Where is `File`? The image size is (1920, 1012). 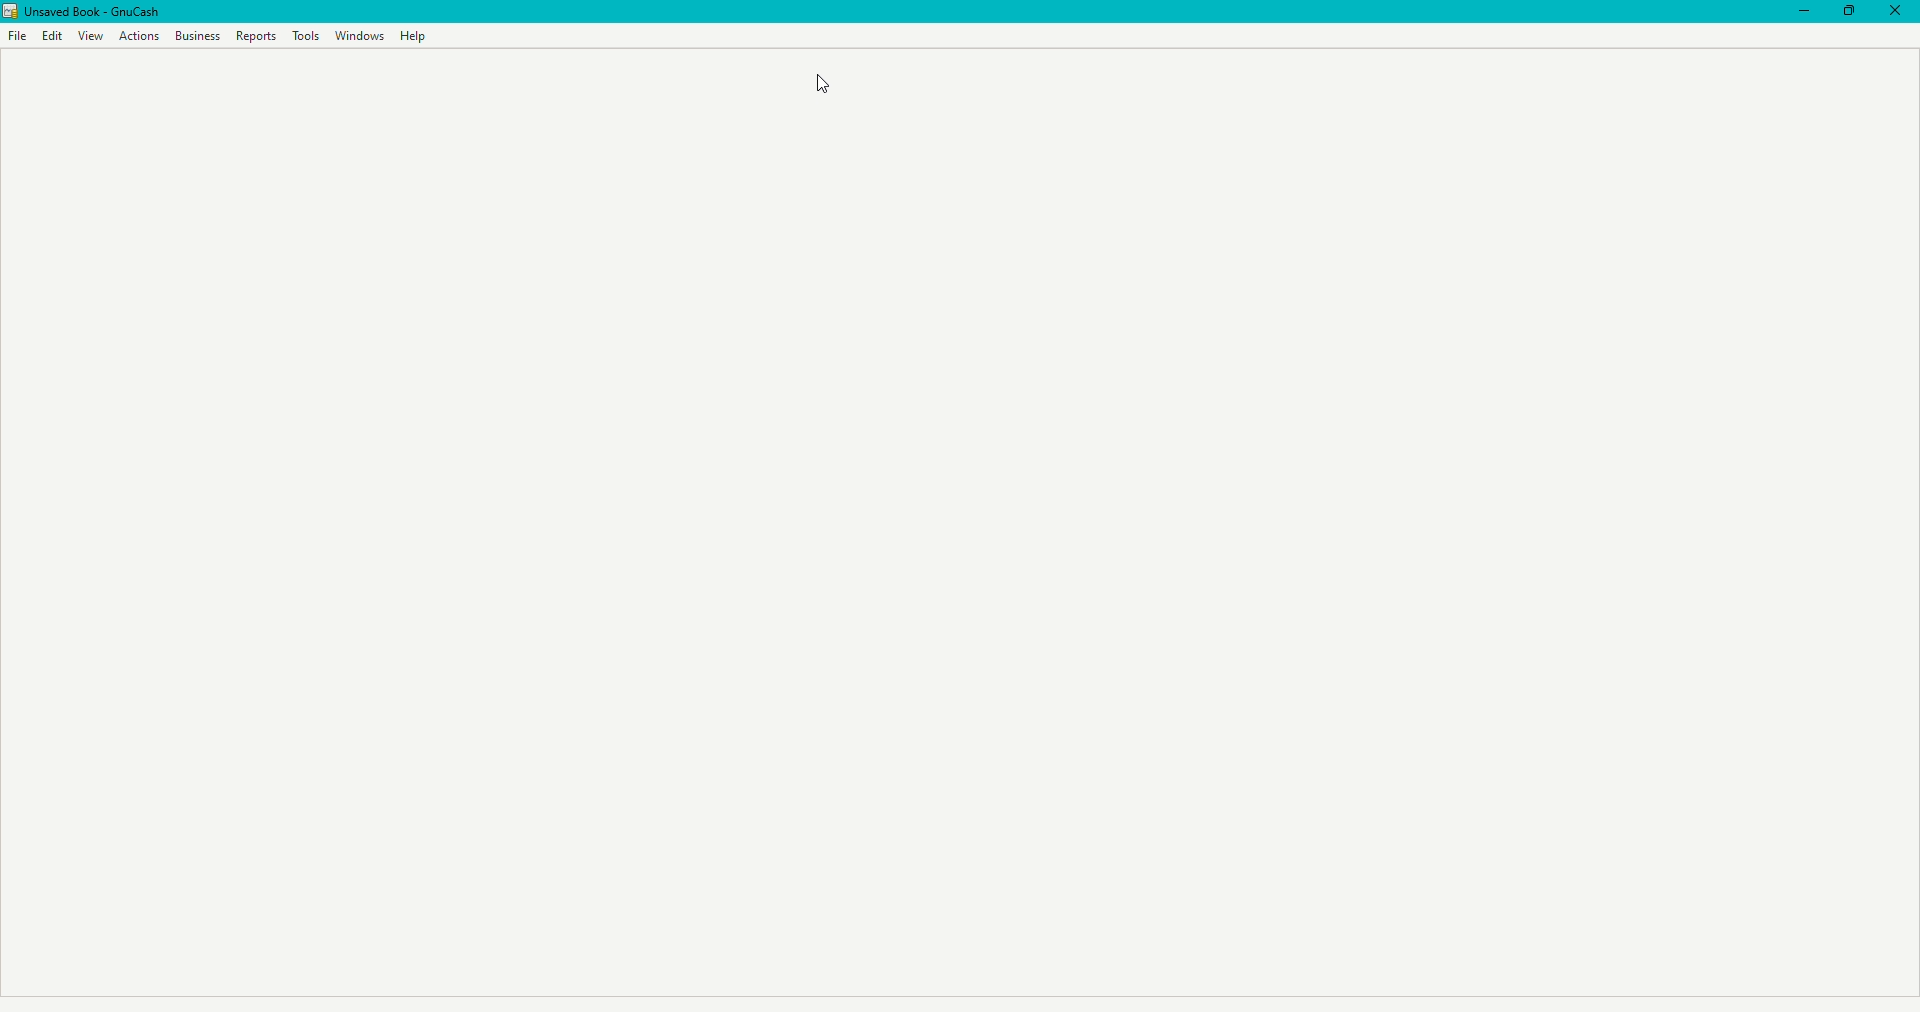 File is located at coordinates (18, 36).